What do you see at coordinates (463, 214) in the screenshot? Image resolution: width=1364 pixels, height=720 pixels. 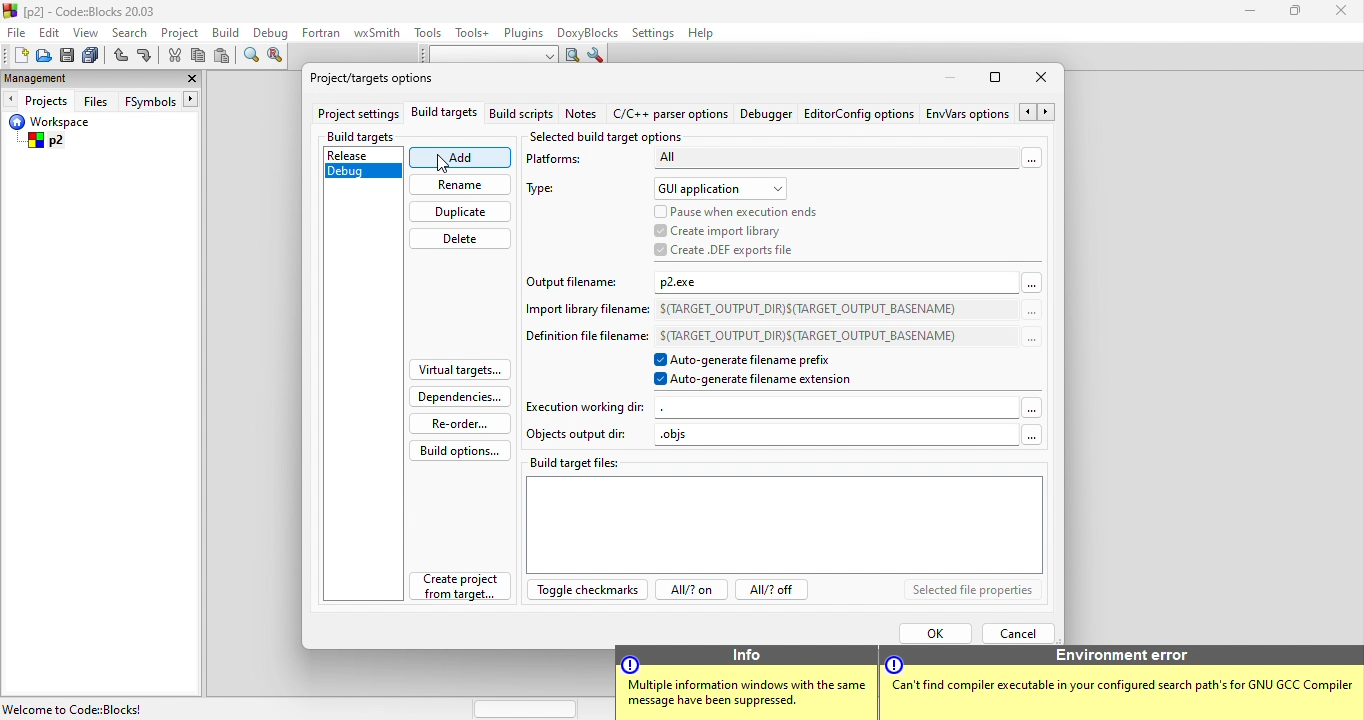 I see `duplicate` at bounding box center [463, 214].